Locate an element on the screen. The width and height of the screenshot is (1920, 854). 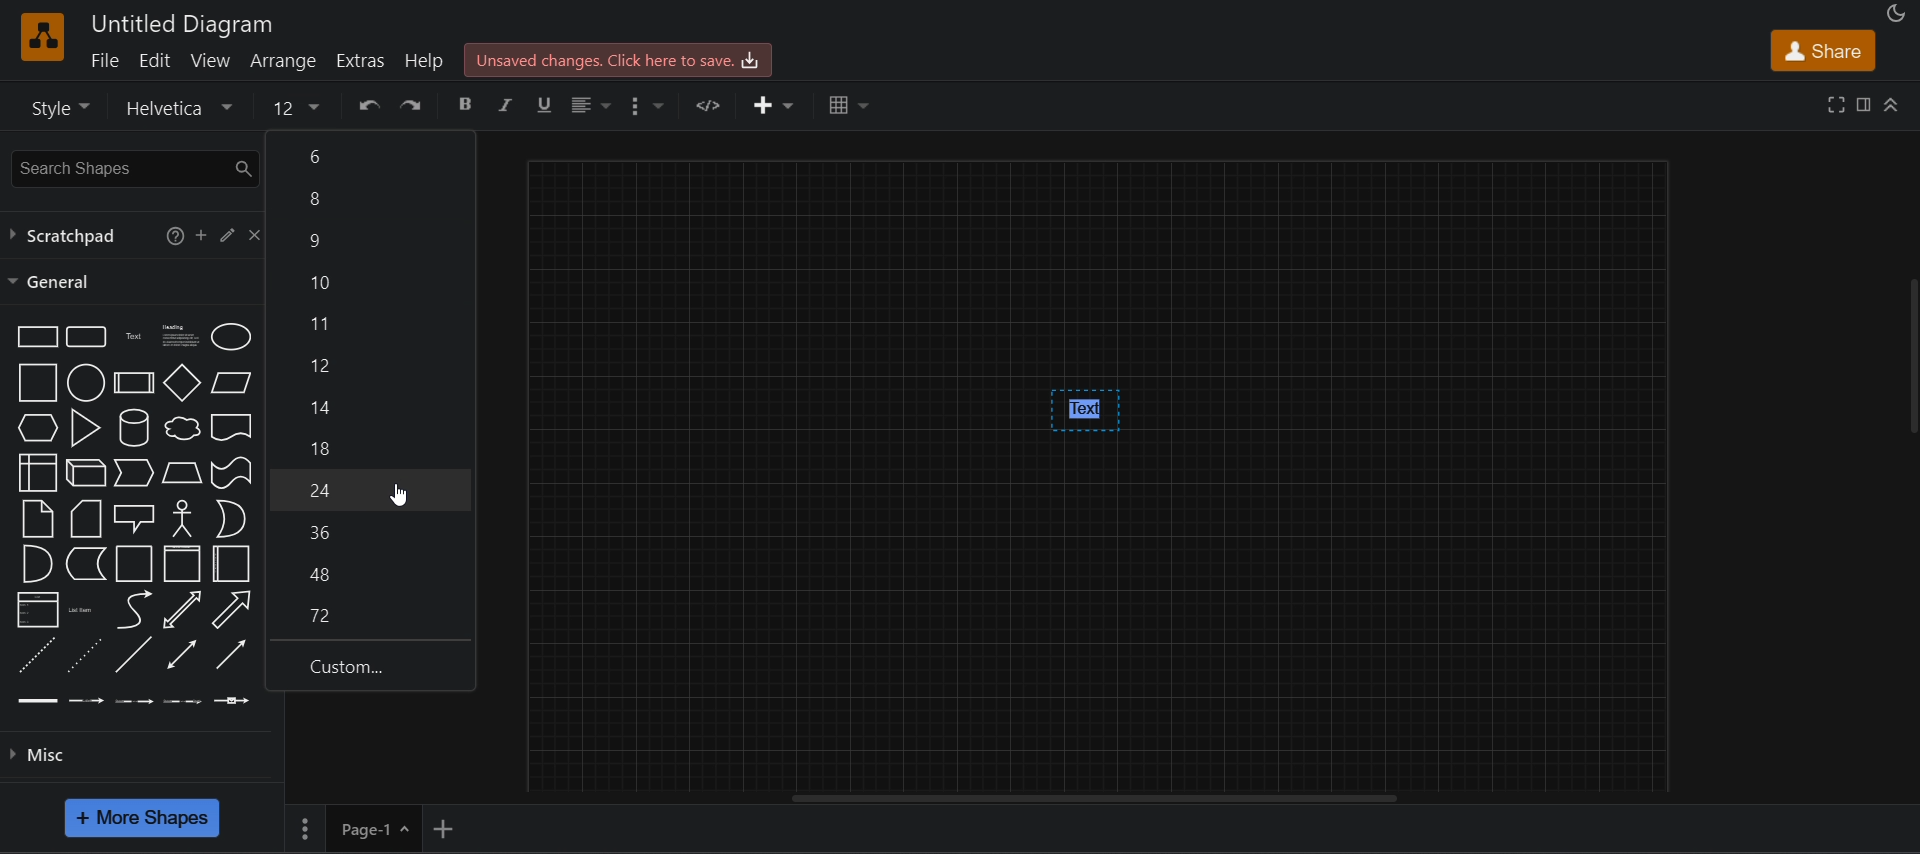
Diamond is located at coordinates (182, 382).